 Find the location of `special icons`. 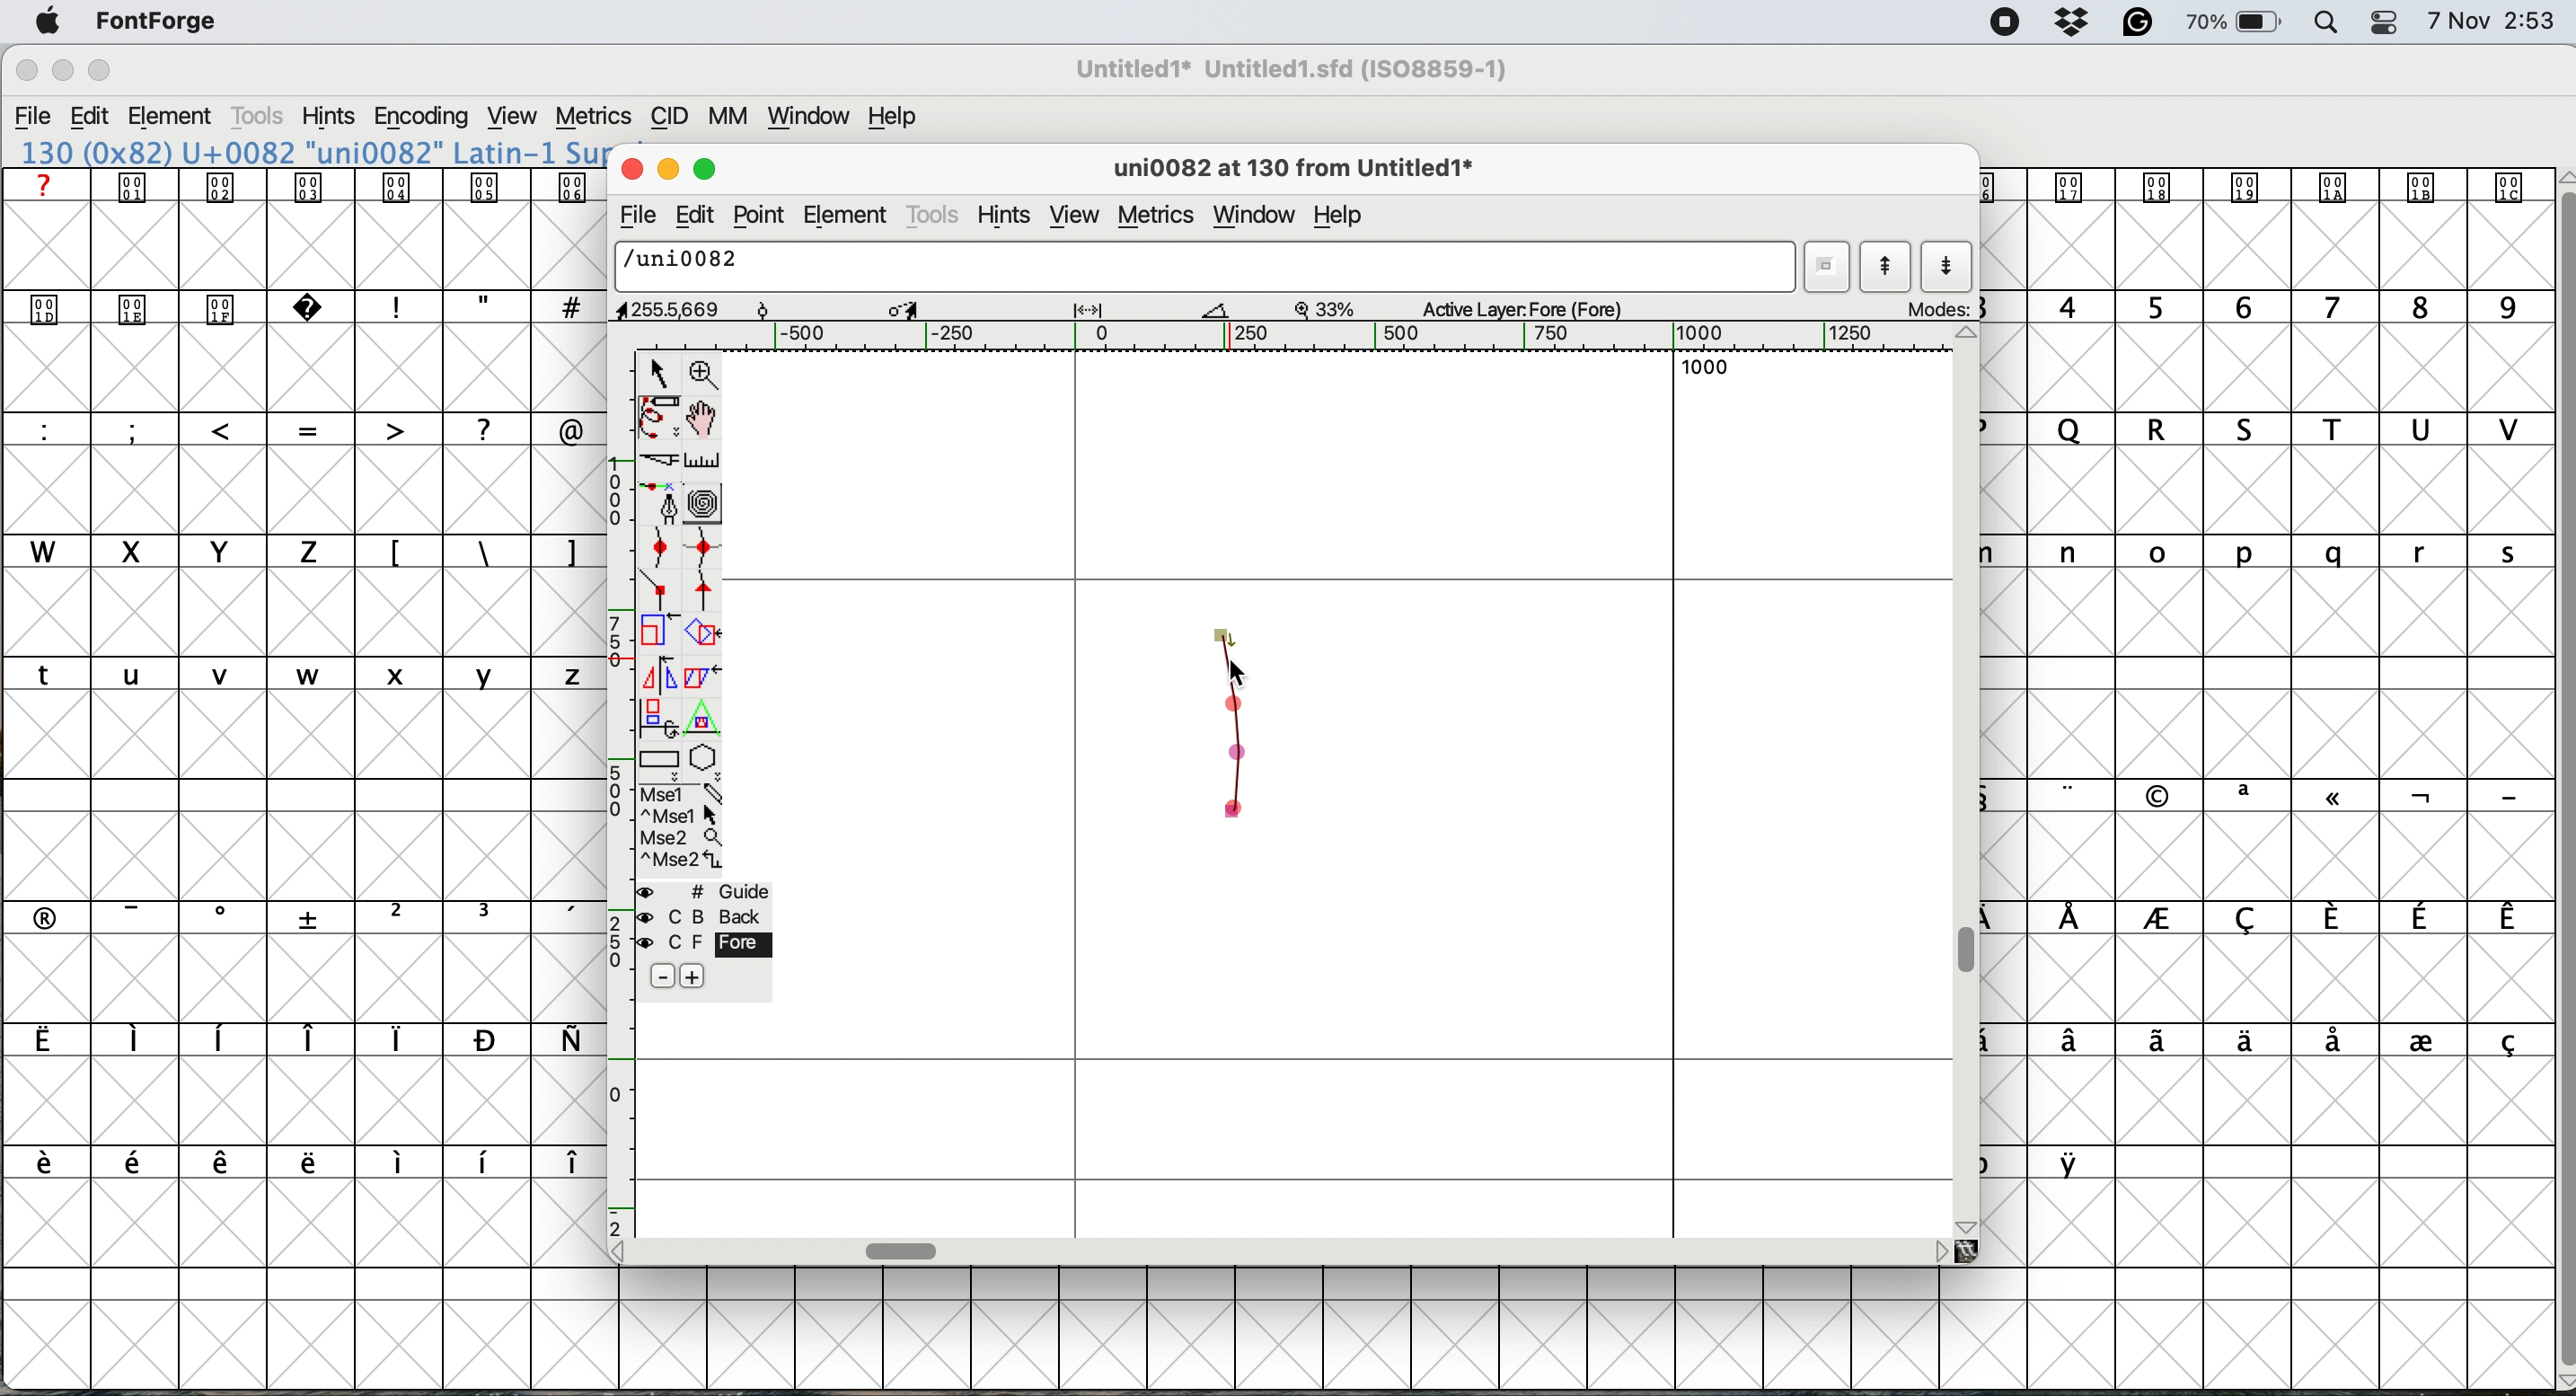

special icons is located at coordinates (183, 304).